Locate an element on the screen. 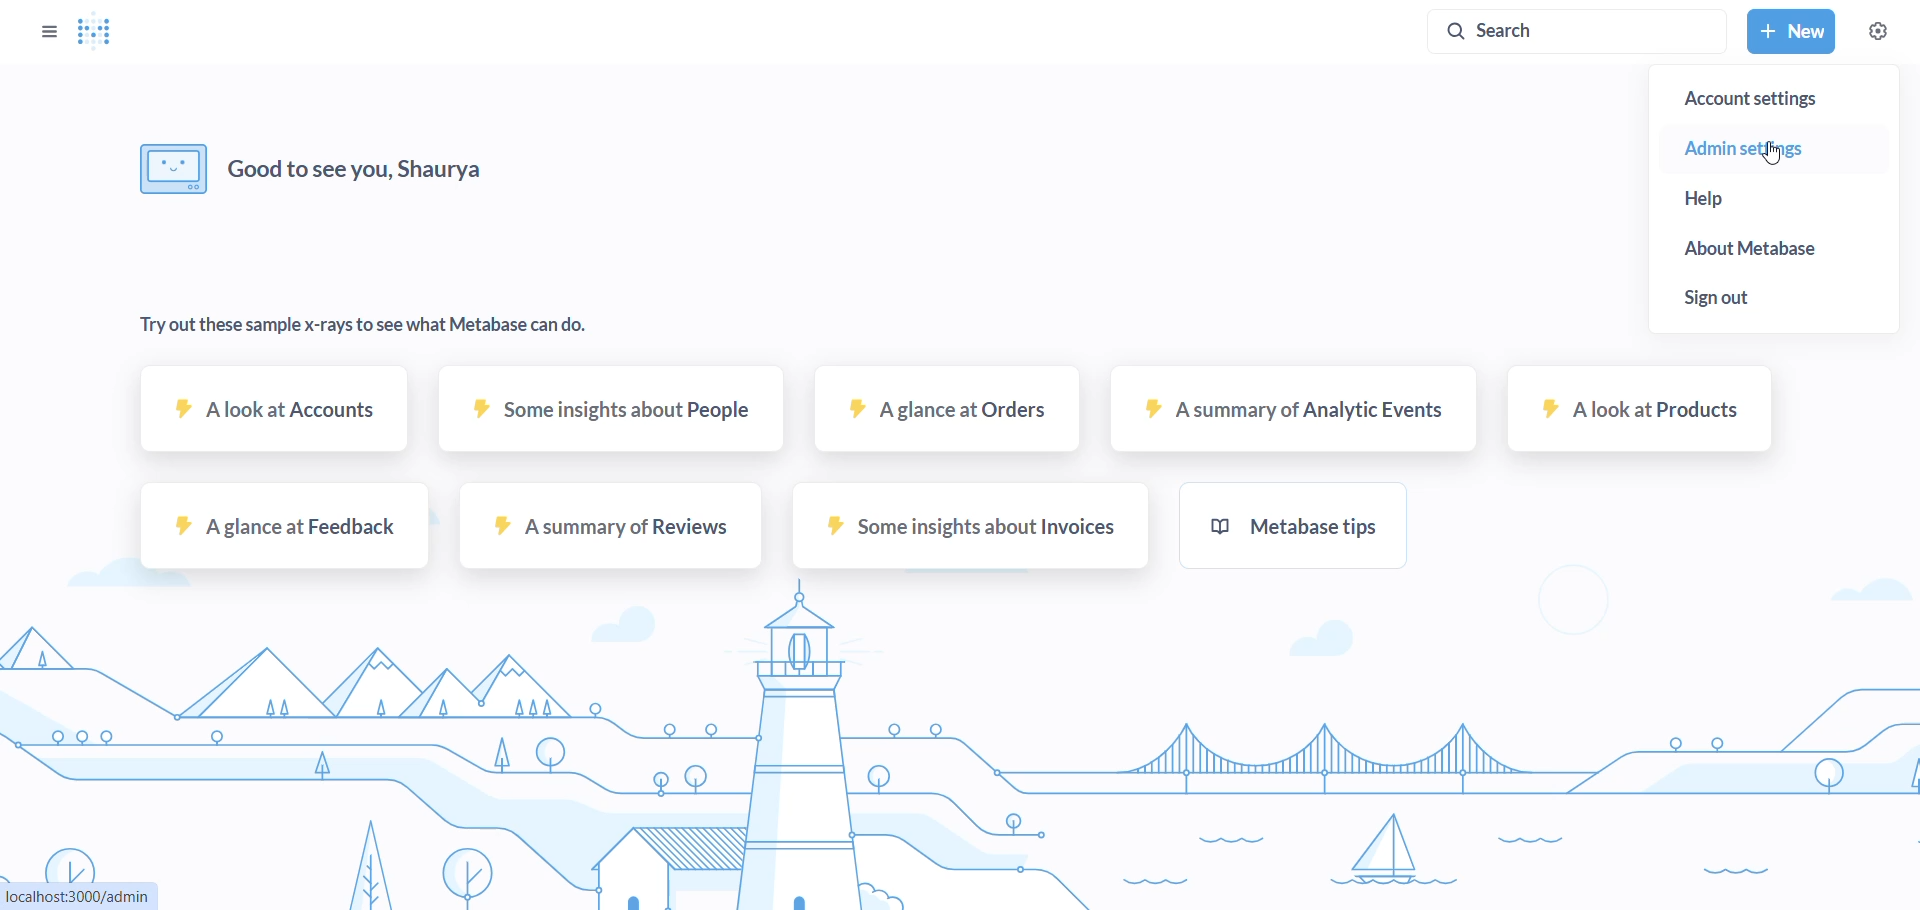  admin settings is located at coordinates (1768, 147).